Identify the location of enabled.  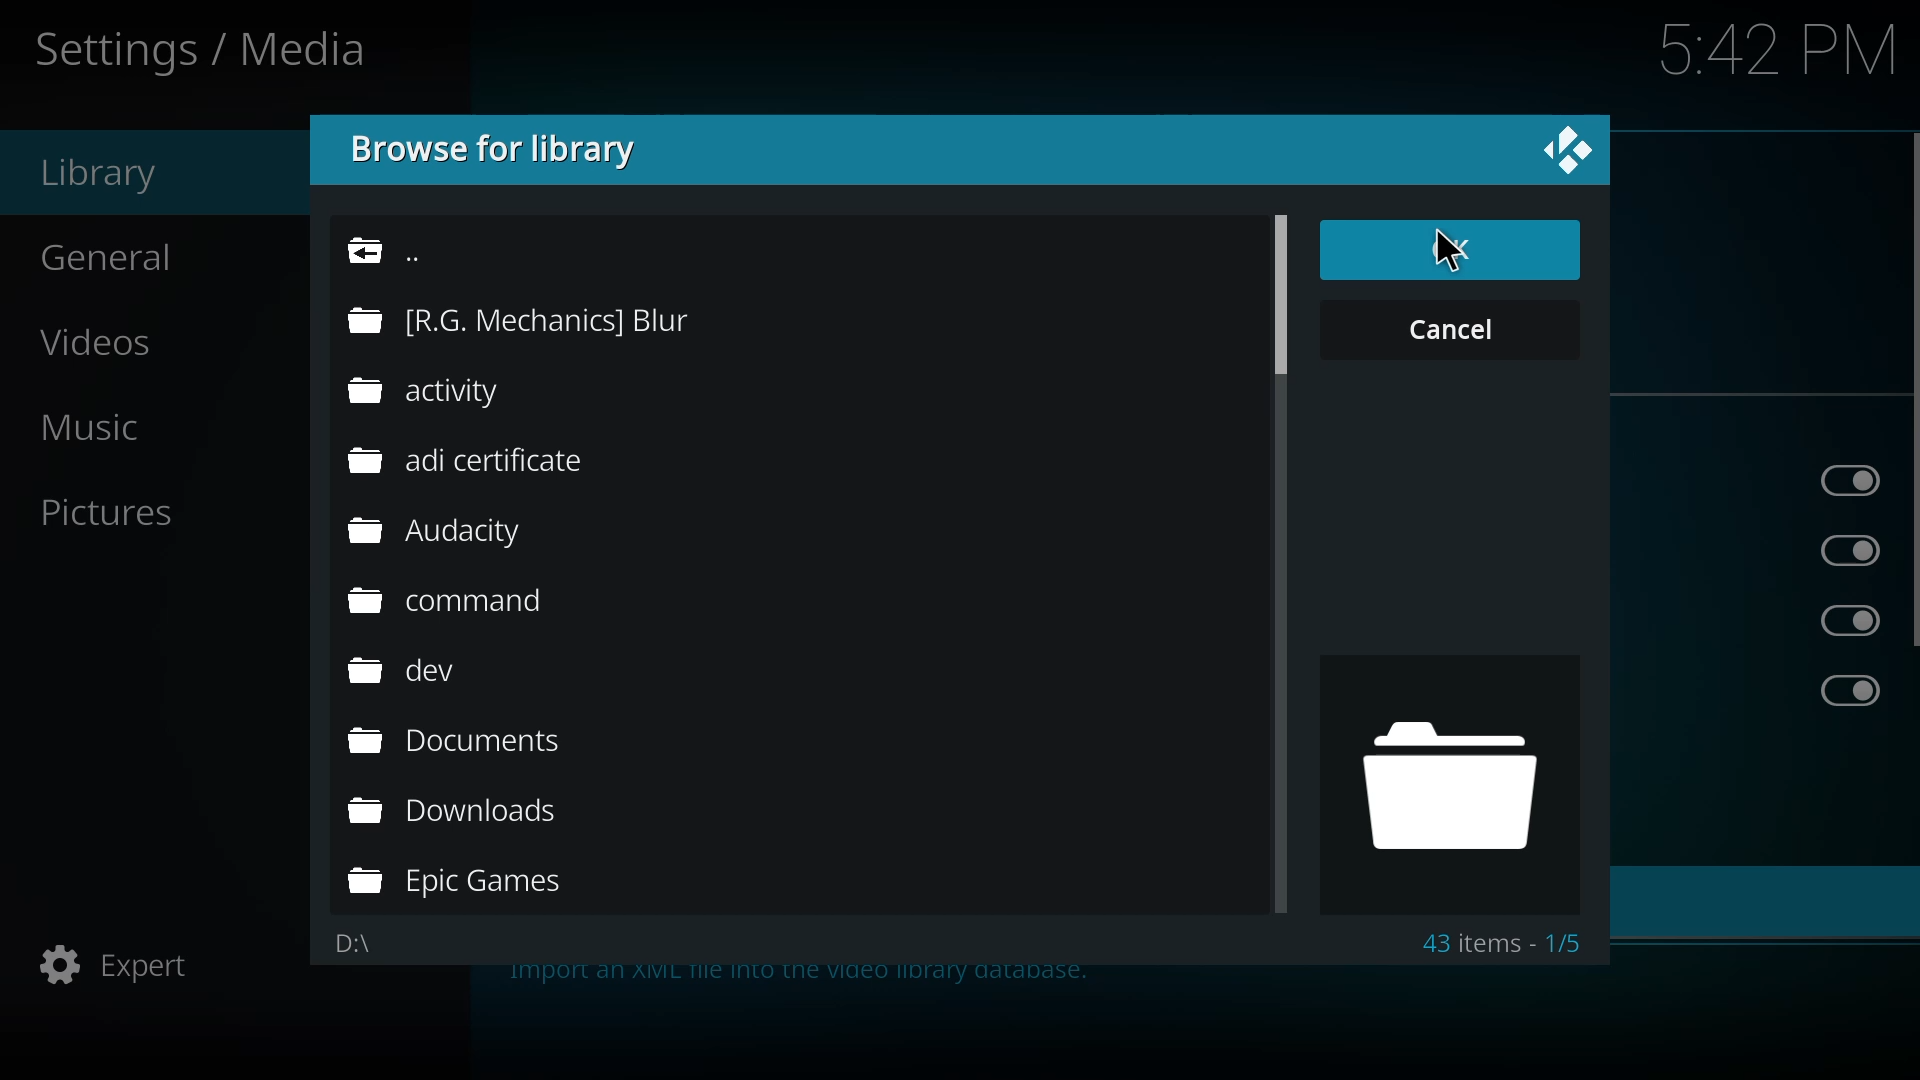
(1856, 553).